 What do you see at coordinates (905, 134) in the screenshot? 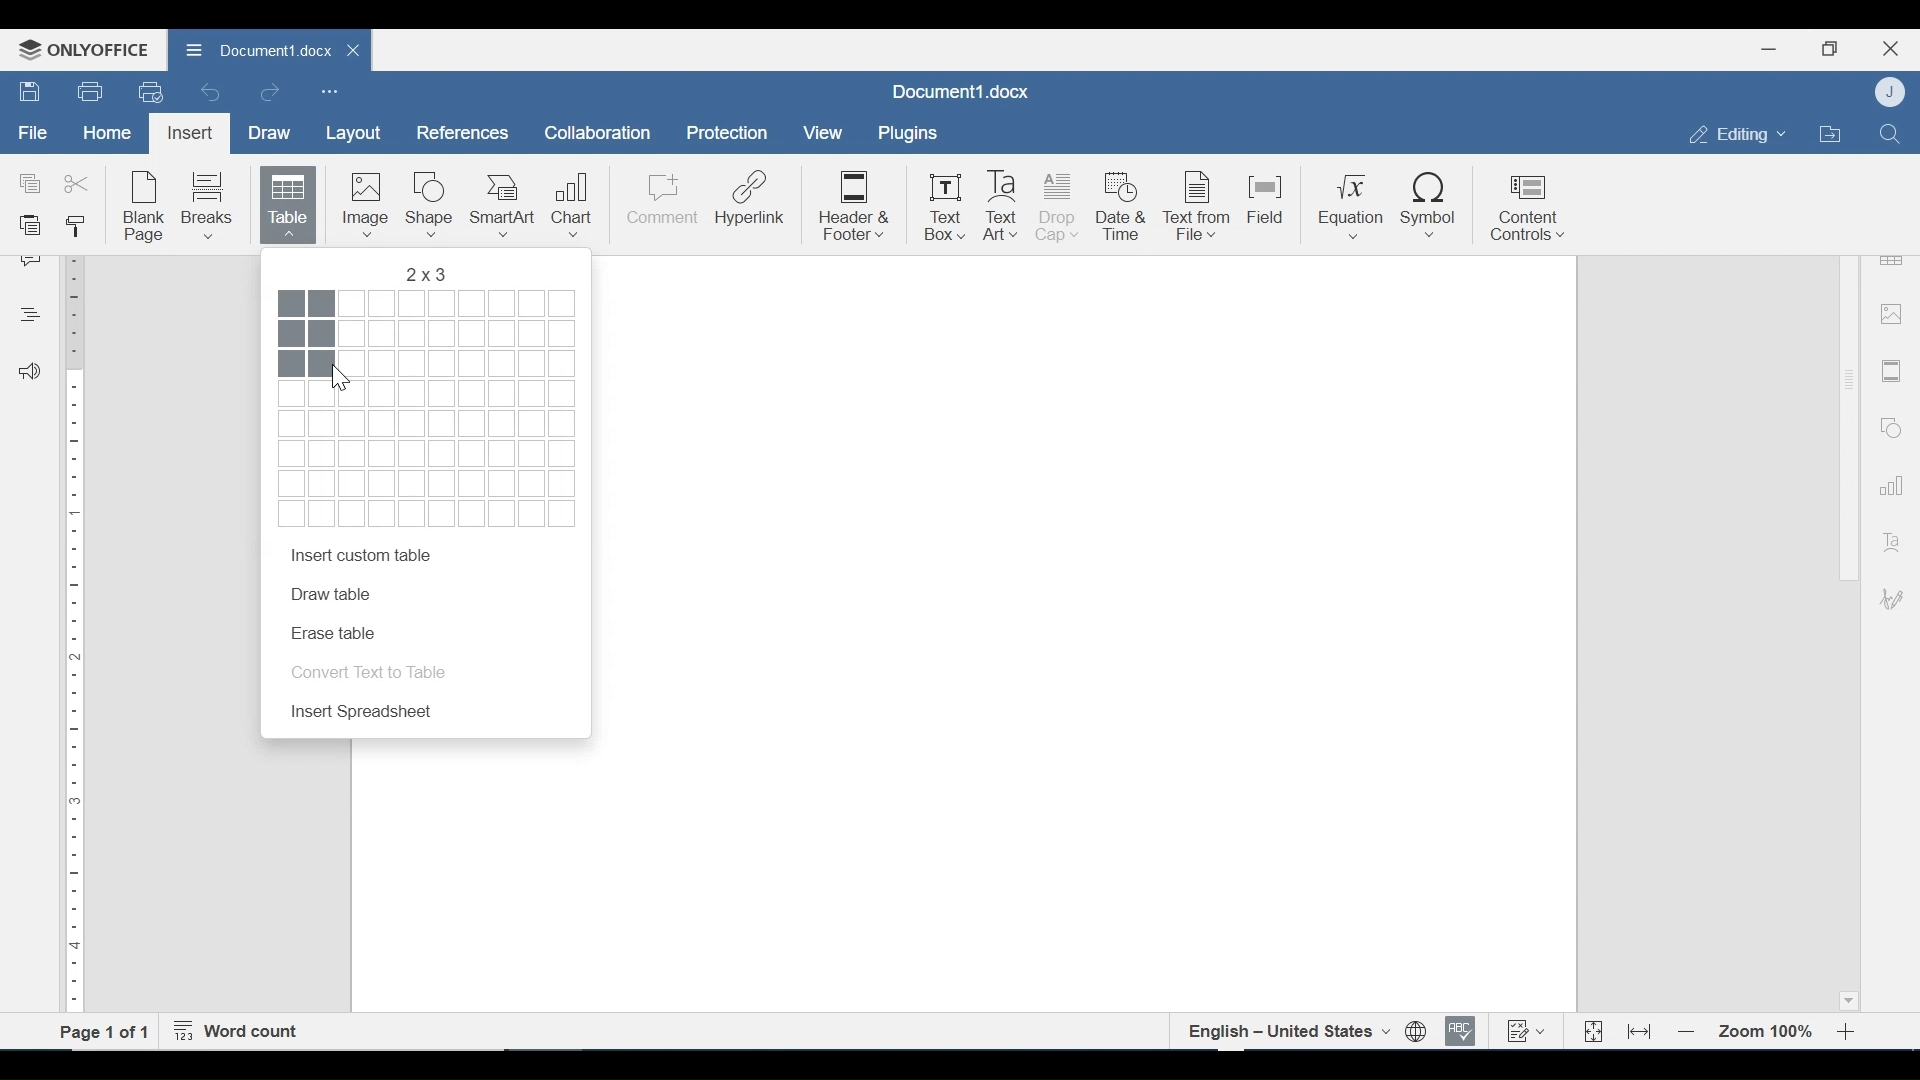
I see `Plugins` at bounding box center [905, 134].